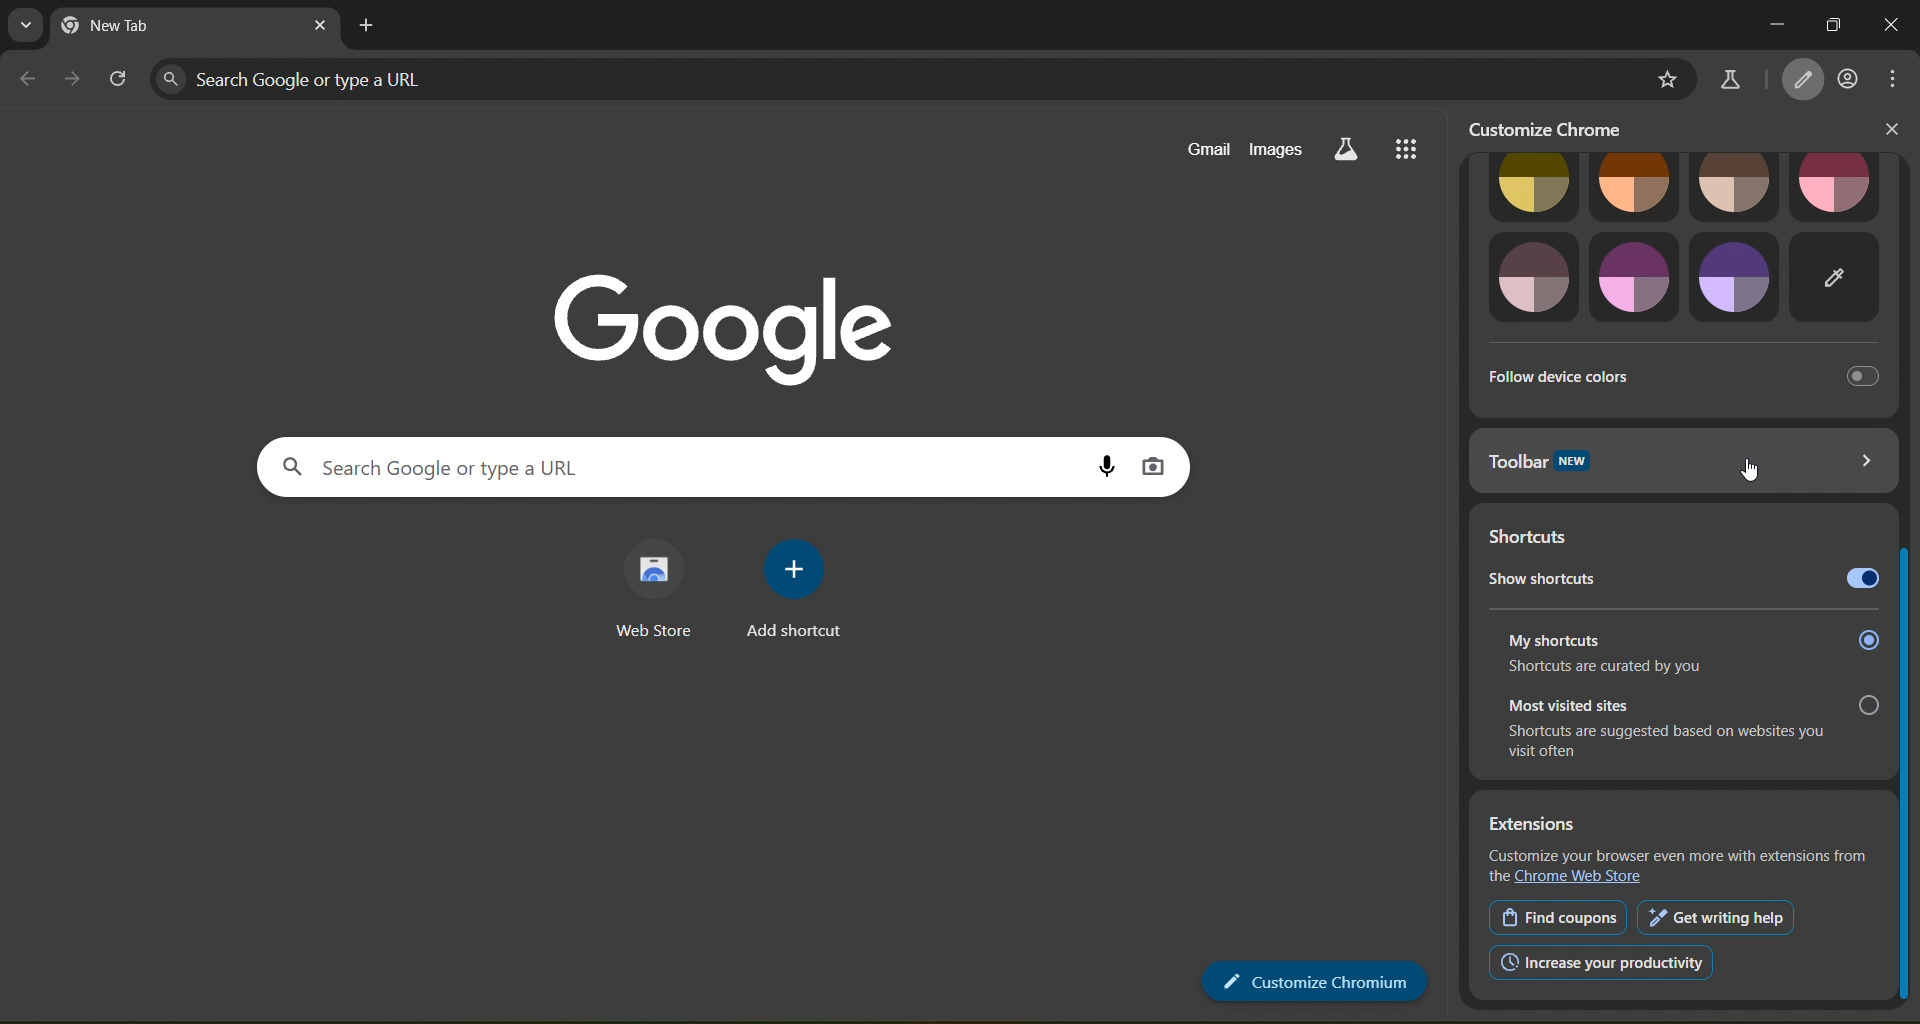 Image resolution: width=1920 pixels, height=1024 pixels. Describe the element at coordinates (76, 80) in the screenshot. I see `go forward one page` at that location.